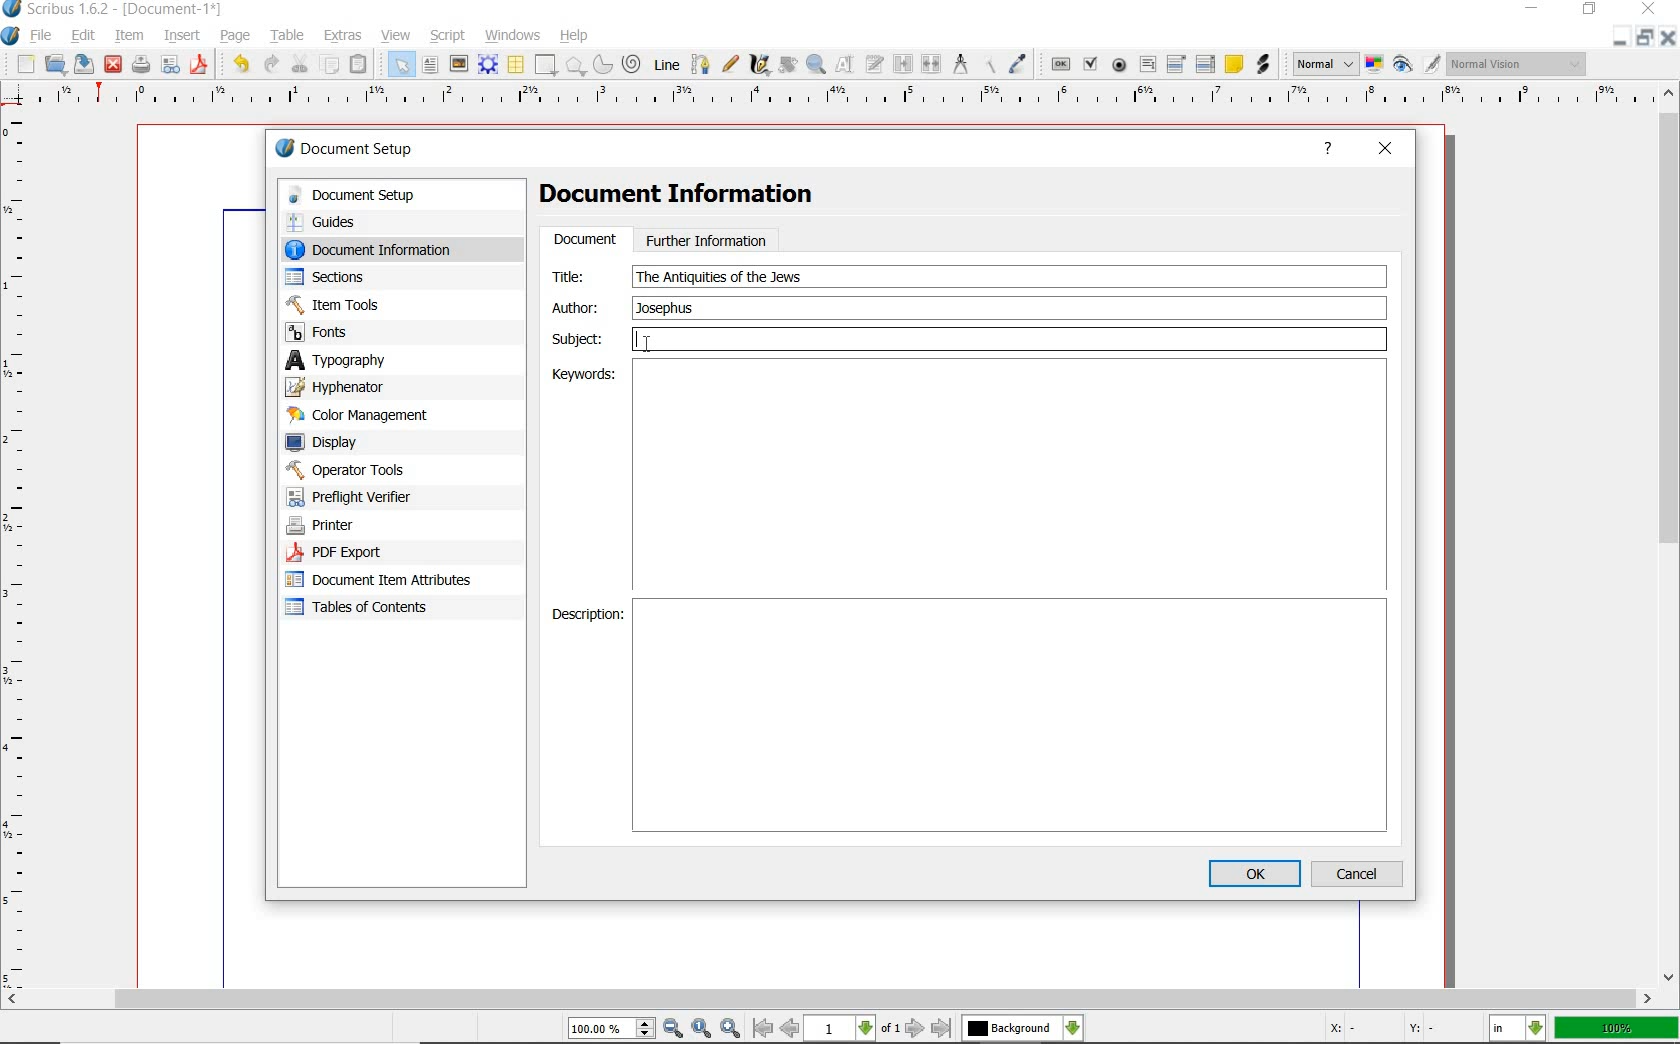 This screenshot has height=1044, width=1680. Describe the element at coordinates (1518, 63) in the screenshot. I see `visual appearance of the display` at that location.